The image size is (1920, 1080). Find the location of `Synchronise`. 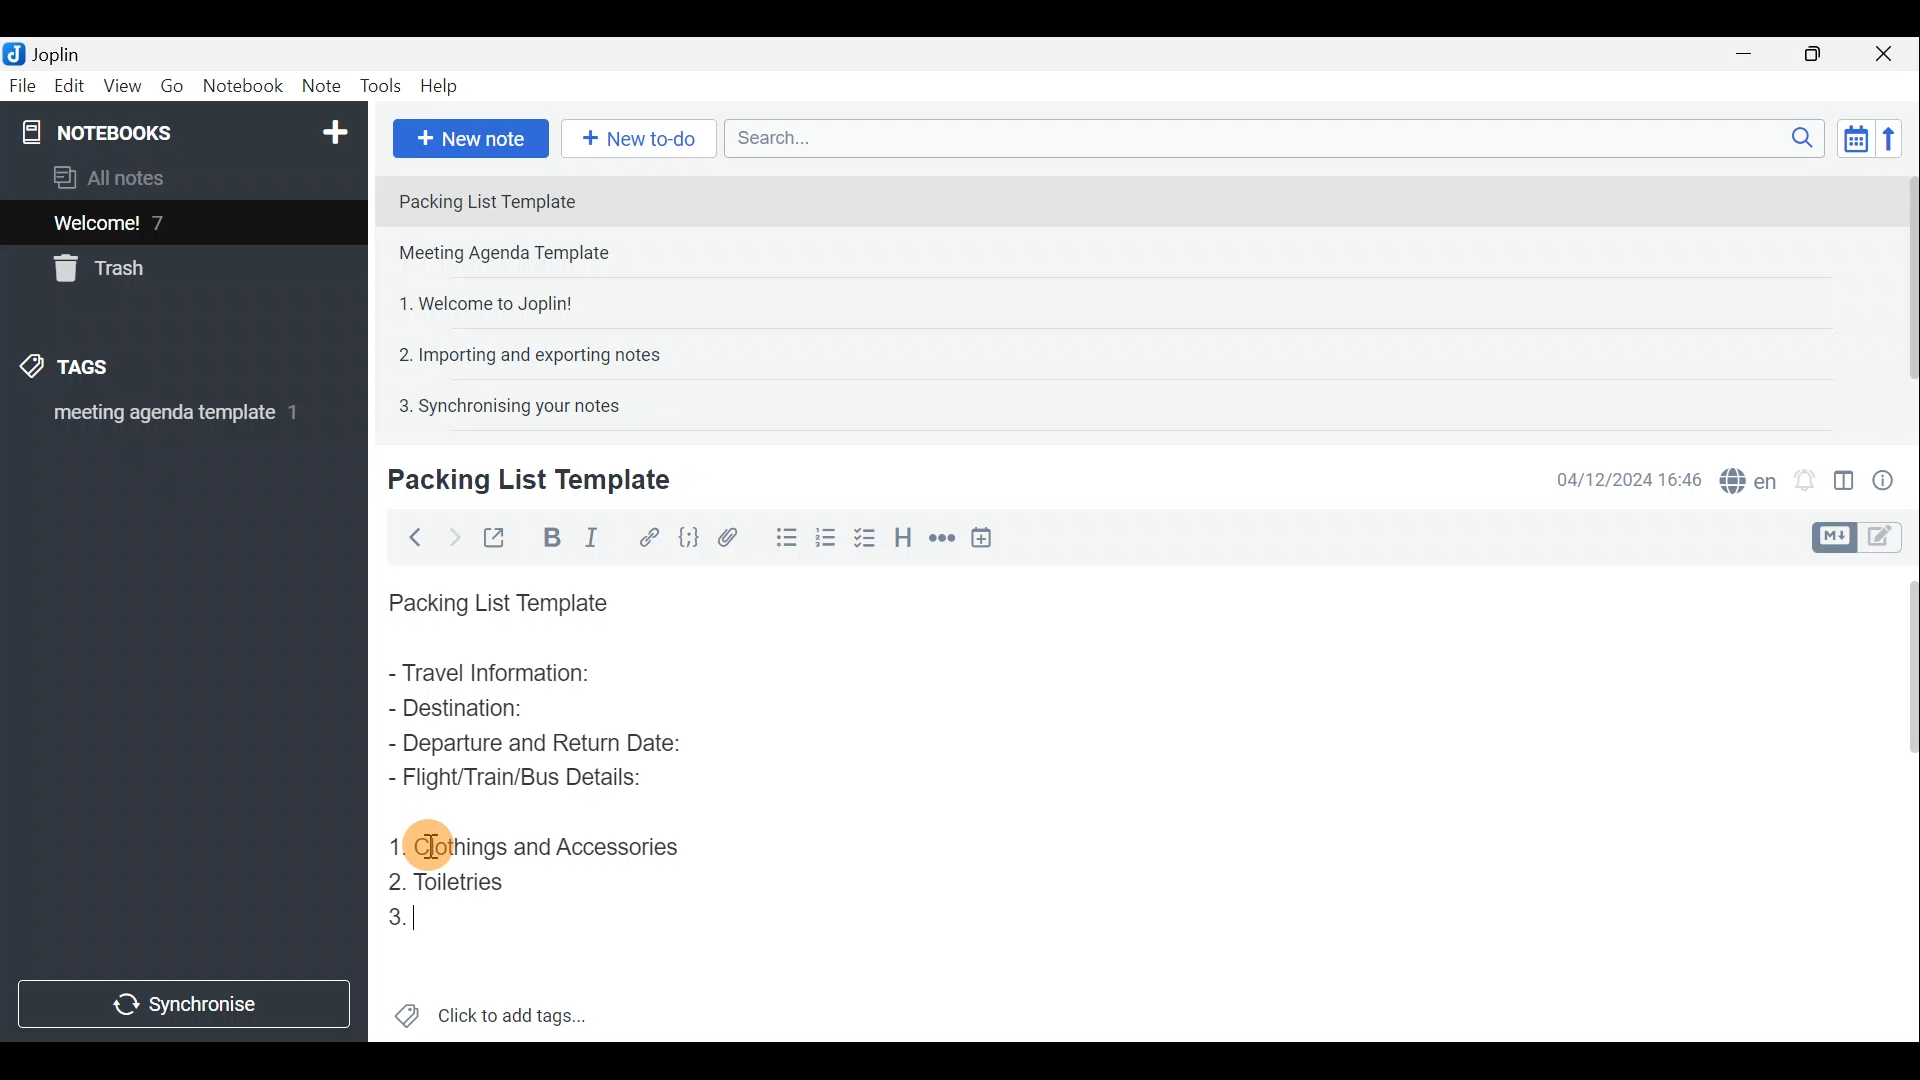

Synchronise is located at coordinates (187, 1007).